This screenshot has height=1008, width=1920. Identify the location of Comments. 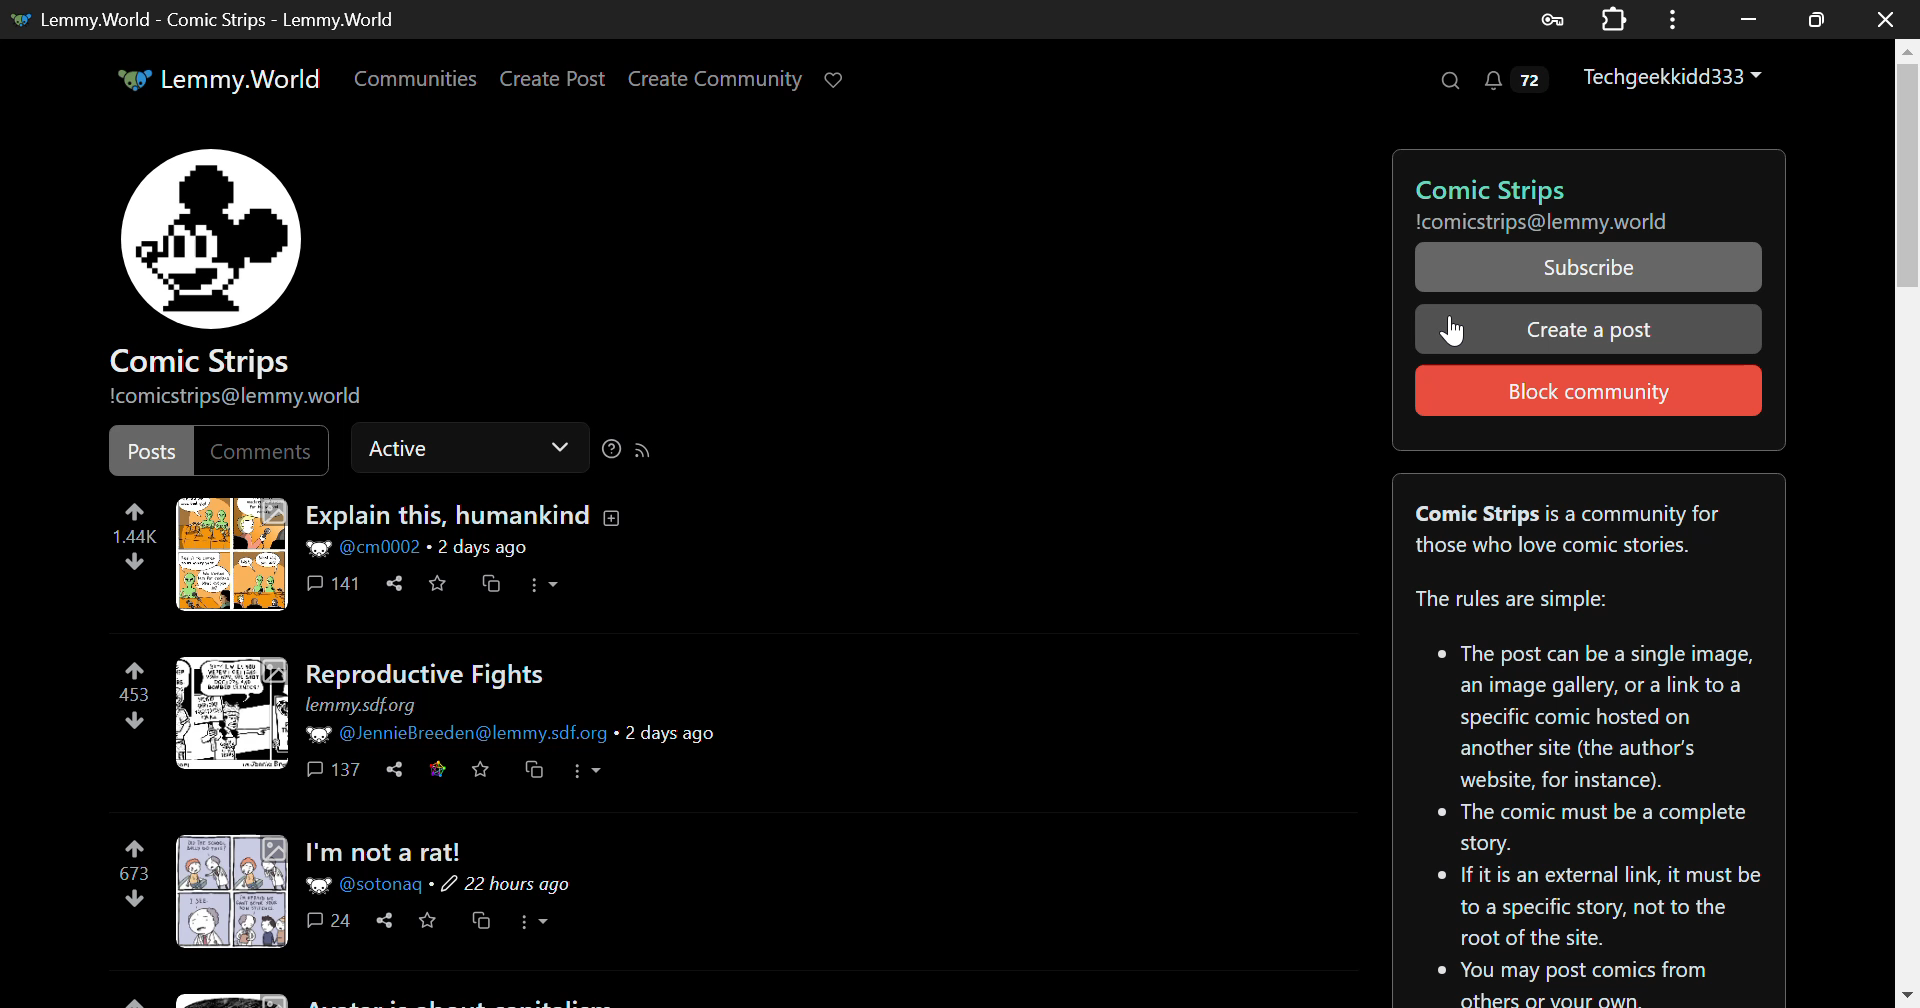
(336, 769).